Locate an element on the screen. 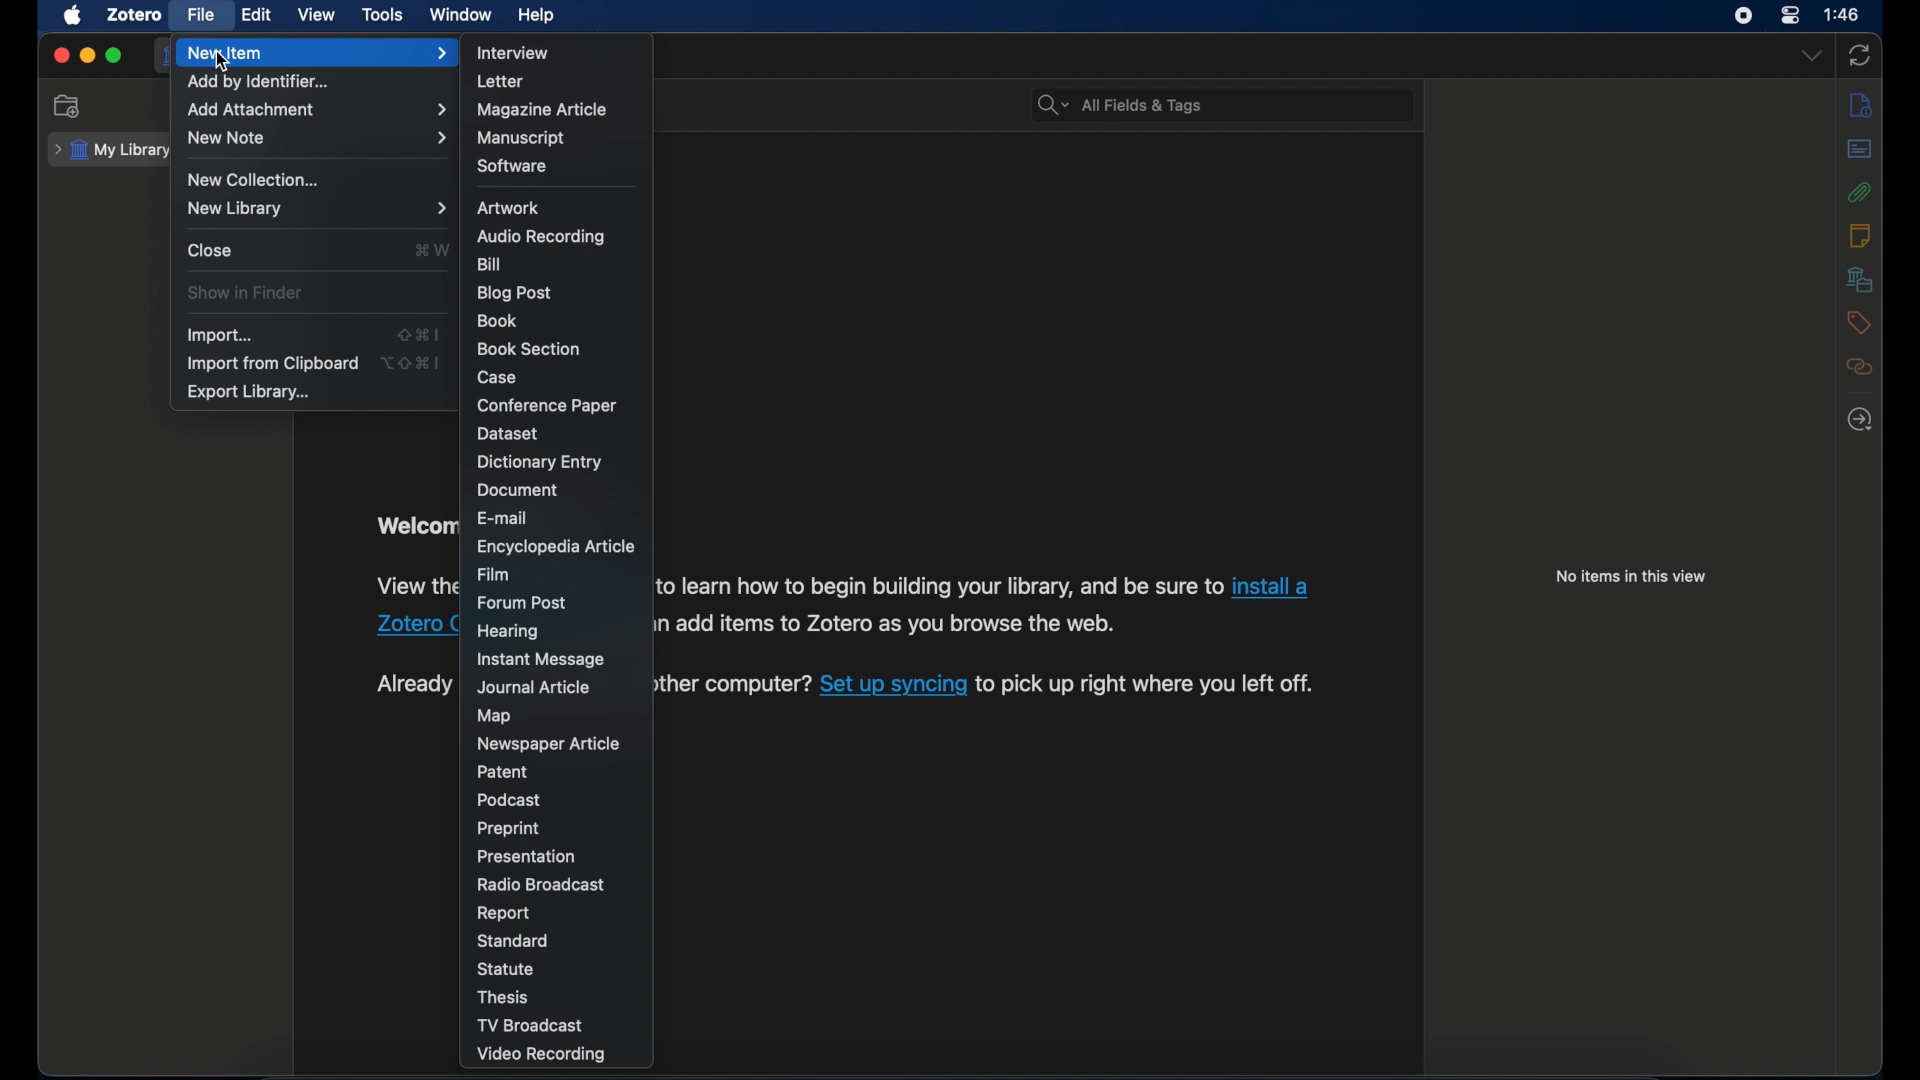  zotero is located at coordinates (134, 15).